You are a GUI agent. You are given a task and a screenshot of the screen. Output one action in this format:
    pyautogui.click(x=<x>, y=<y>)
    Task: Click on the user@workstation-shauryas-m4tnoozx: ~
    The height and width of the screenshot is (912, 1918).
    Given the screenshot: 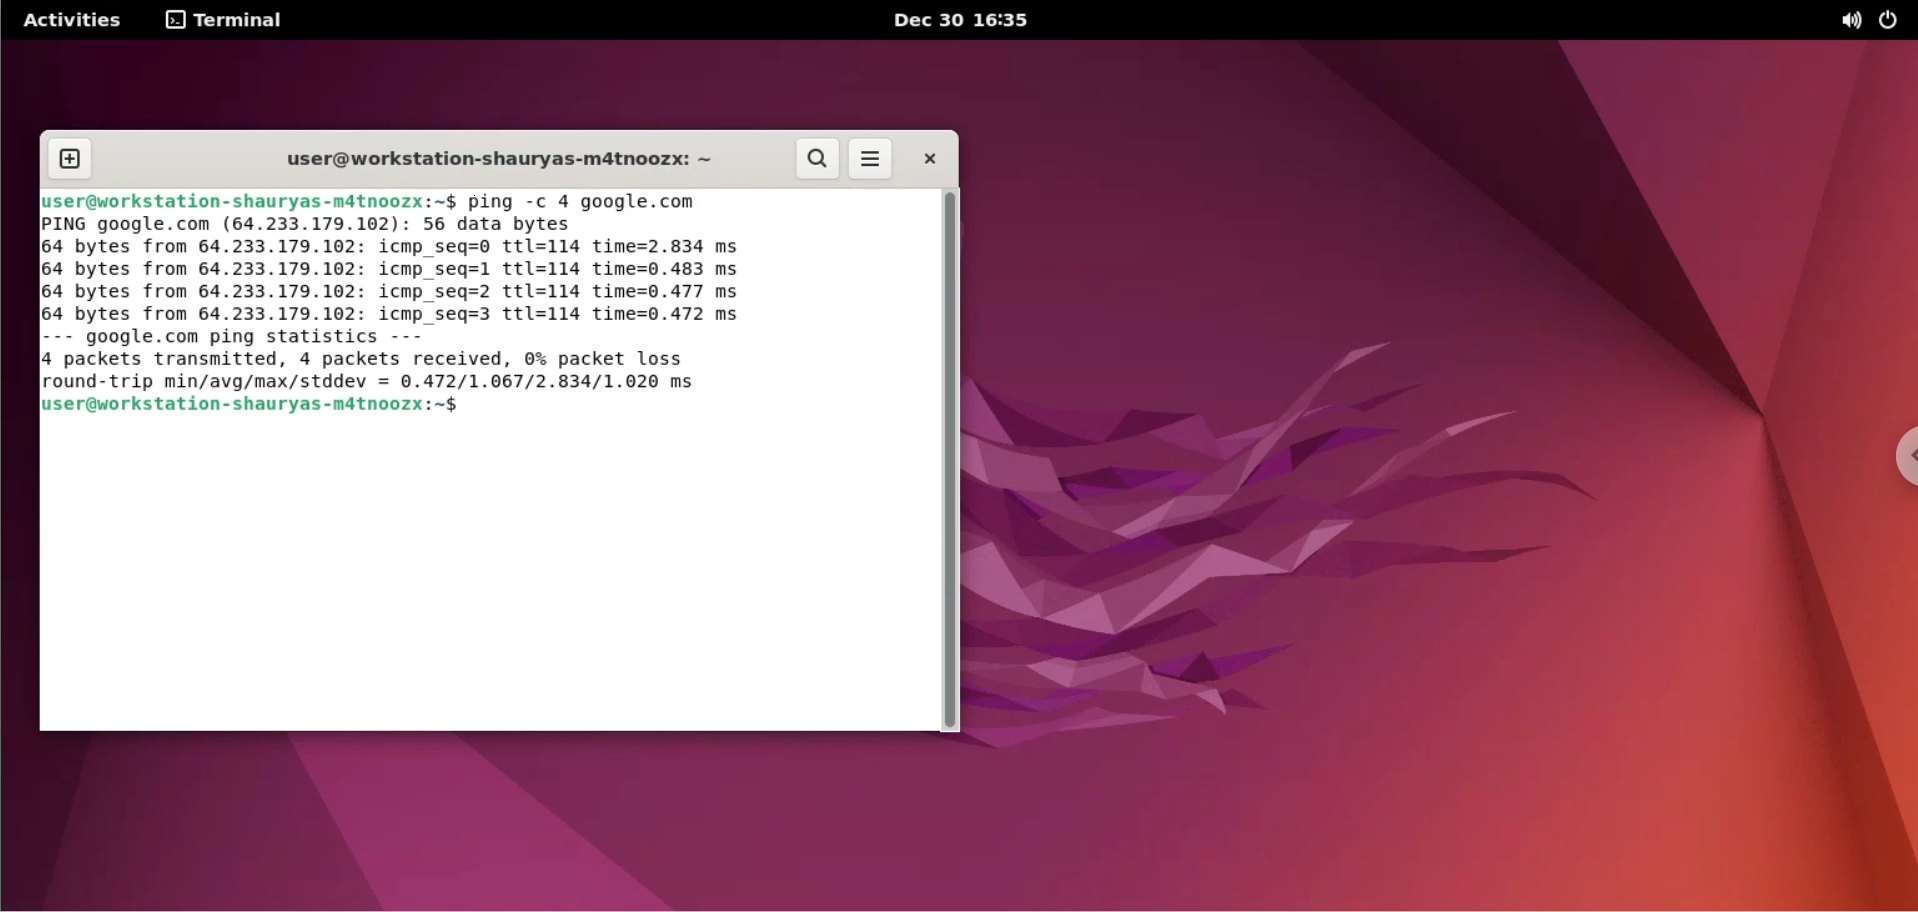 What is the action you would take?
    pyautogui.click(x=501, y=160)
    